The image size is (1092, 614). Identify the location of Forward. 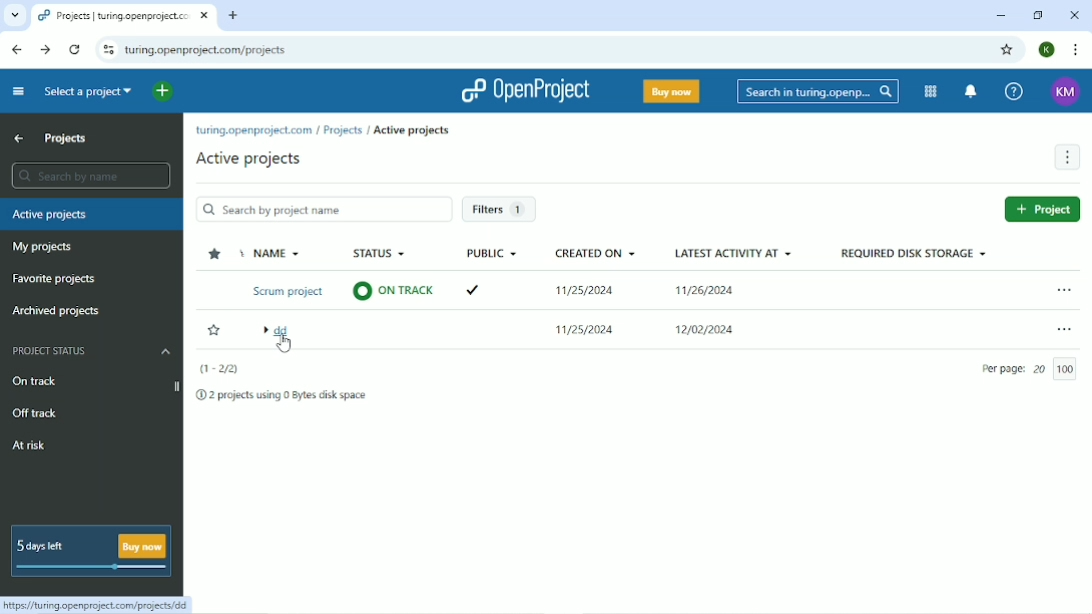
(44, 50).